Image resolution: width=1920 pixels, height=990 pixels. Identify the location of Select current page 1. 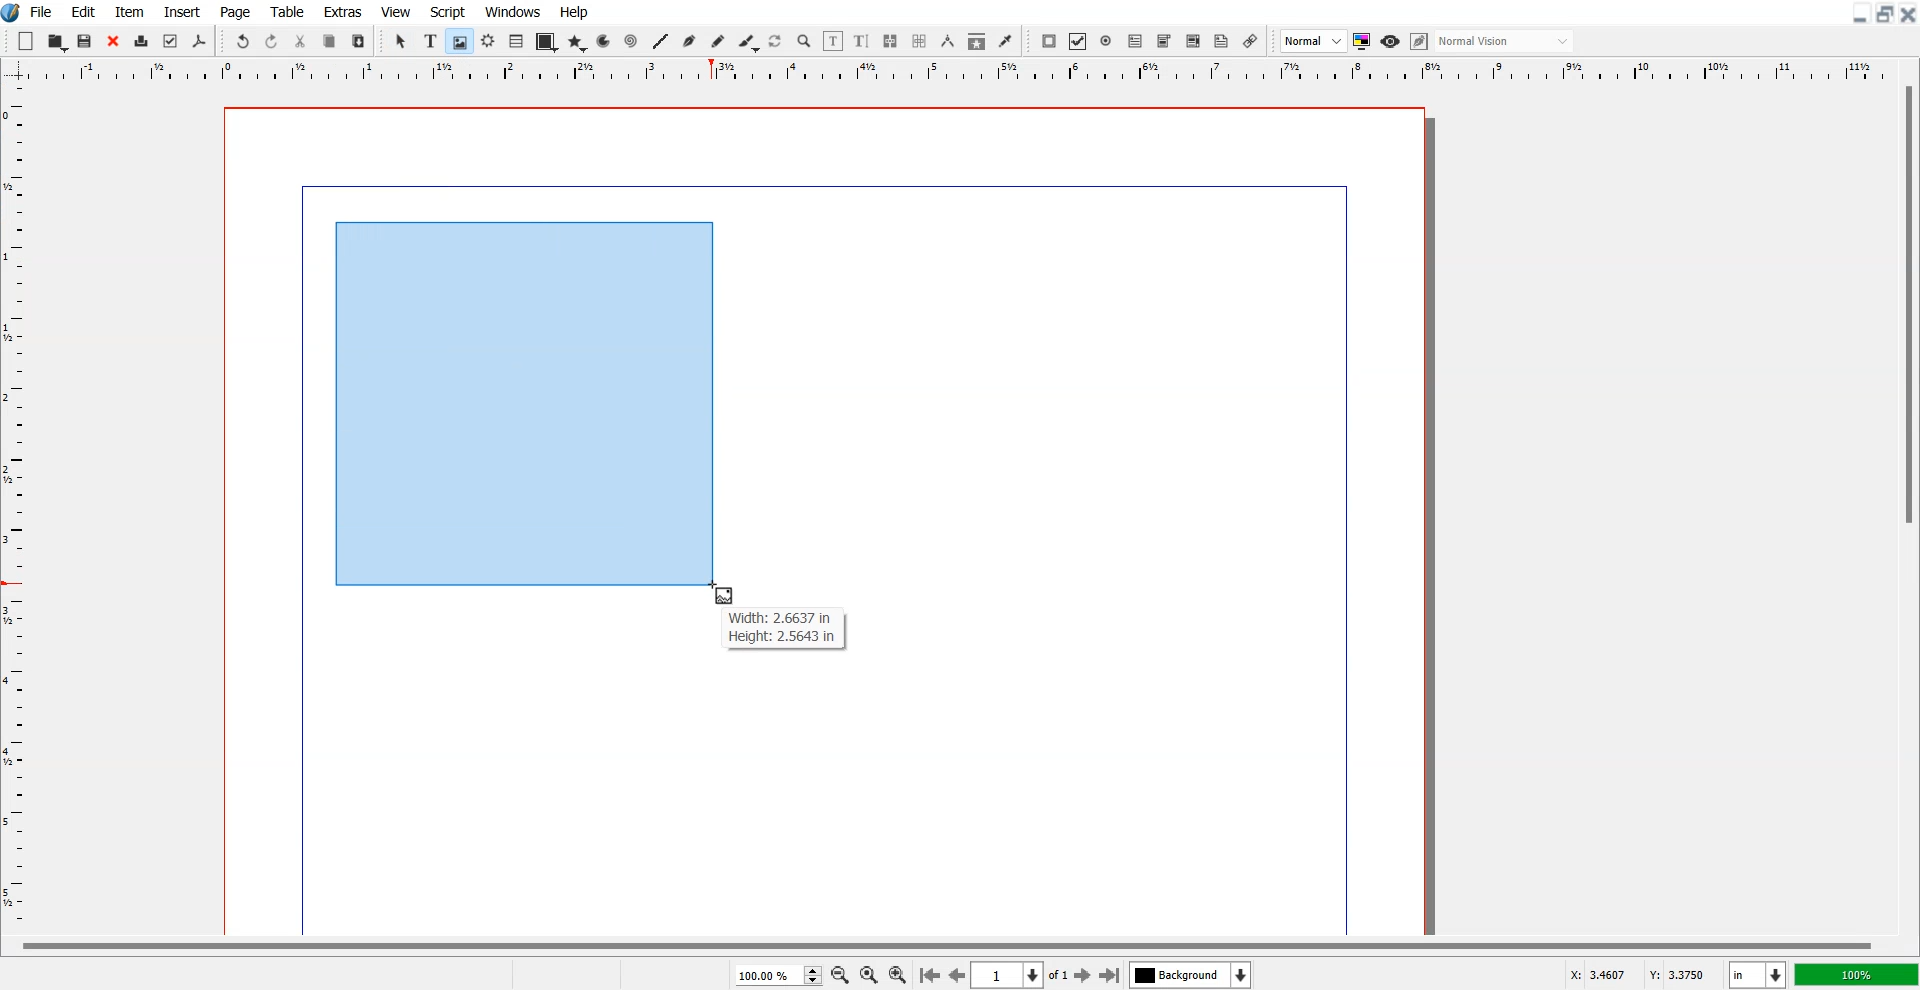
(1022, 975).